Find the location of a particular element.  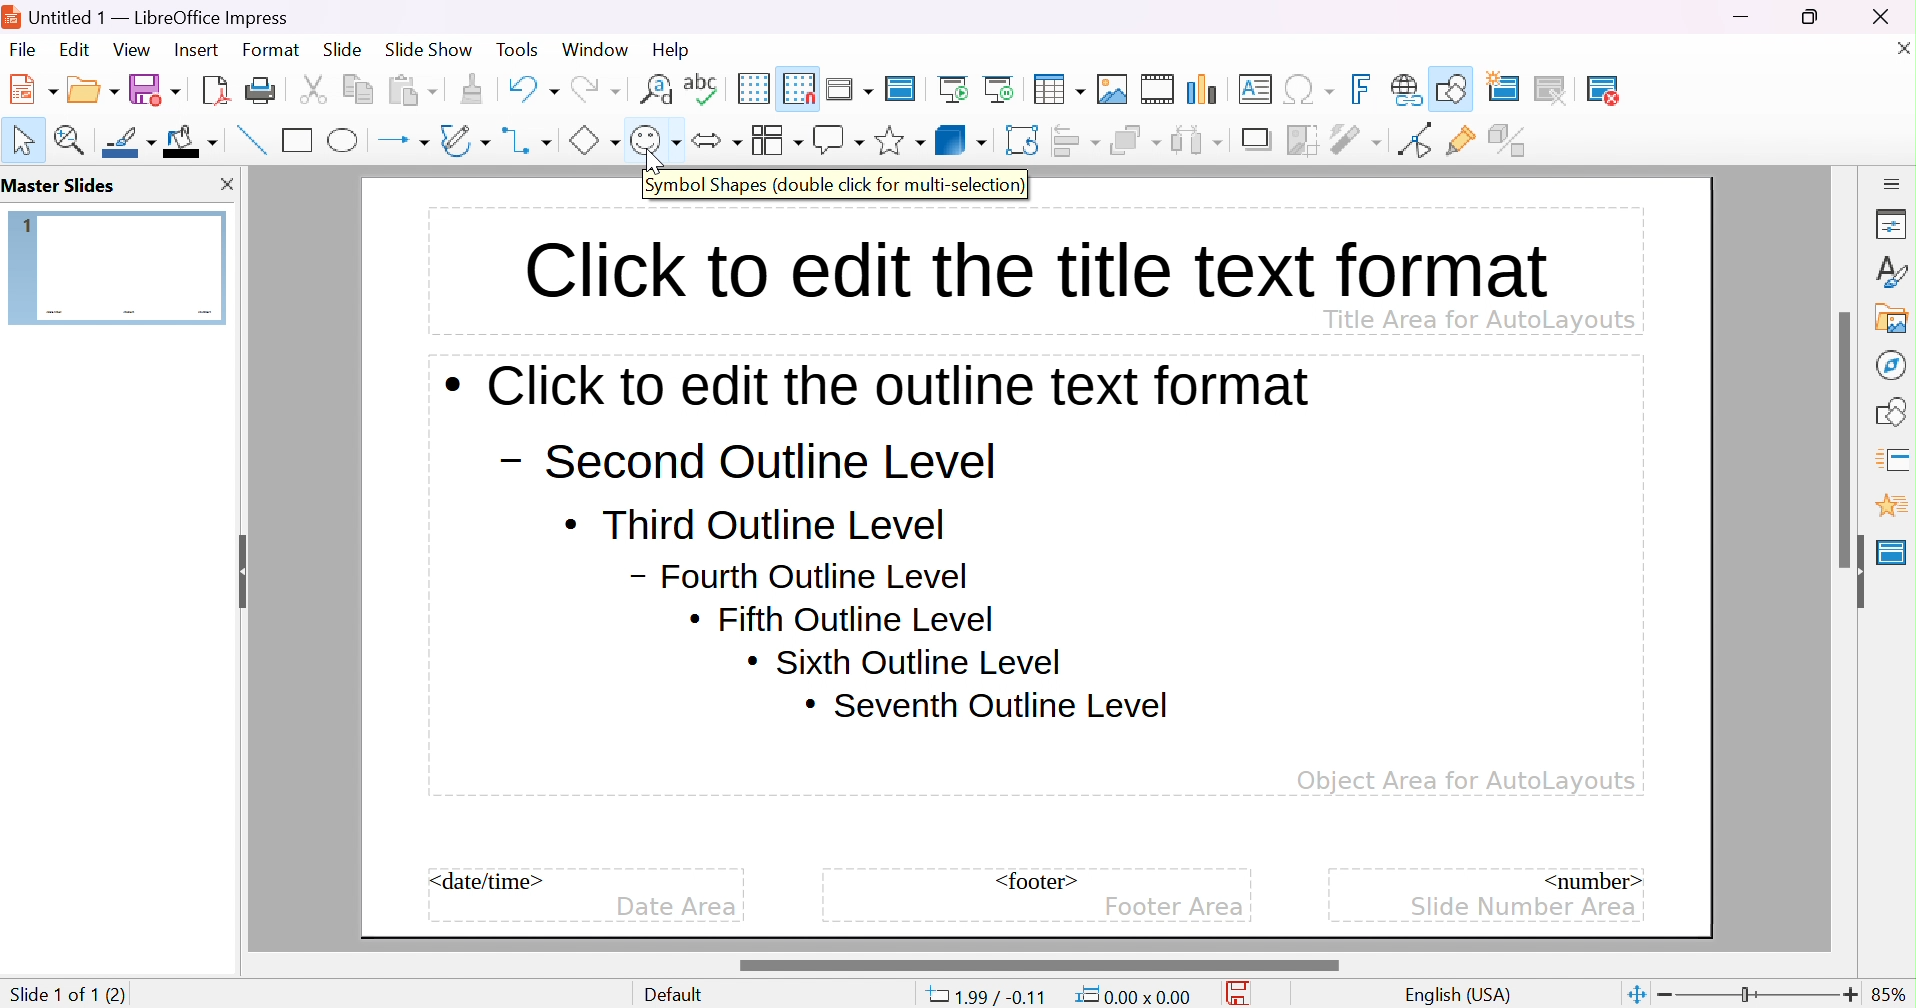

third outline level is located at coordinates (755, 523).